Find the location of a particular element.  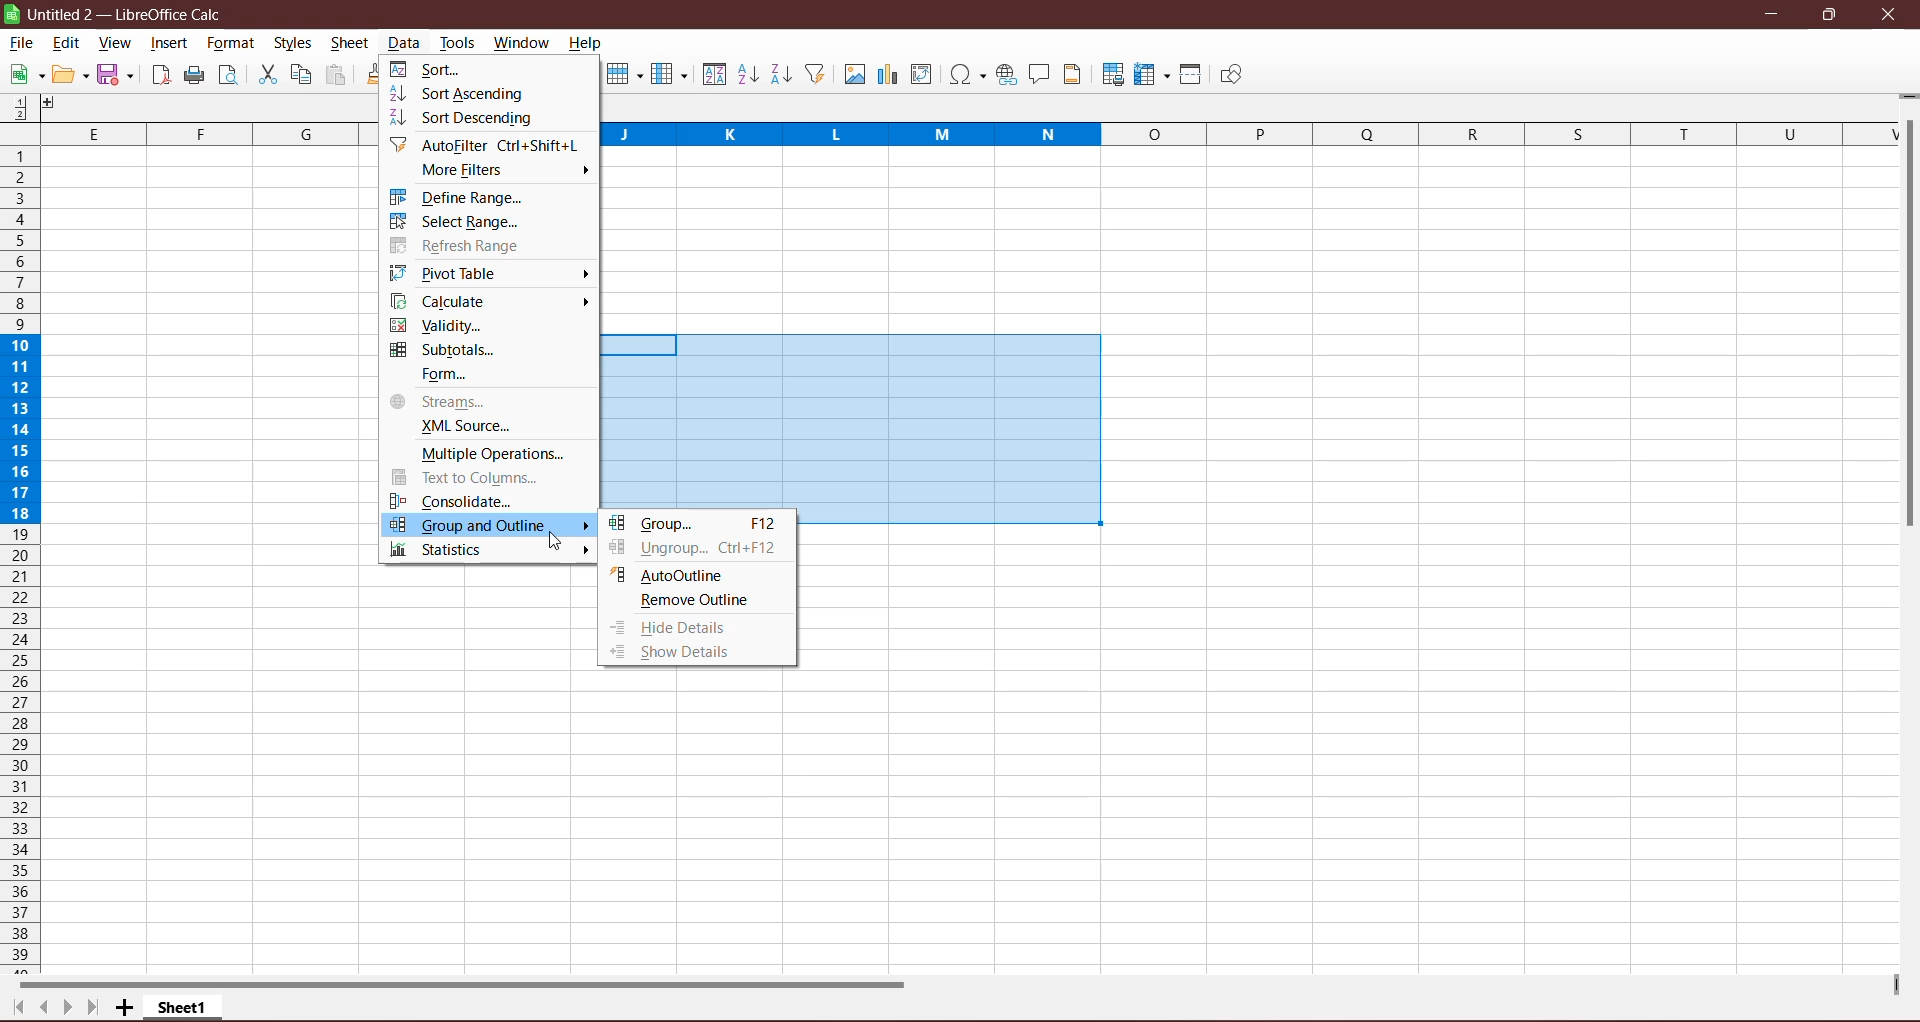

Sort Descending is located at coordinates (470, 120).